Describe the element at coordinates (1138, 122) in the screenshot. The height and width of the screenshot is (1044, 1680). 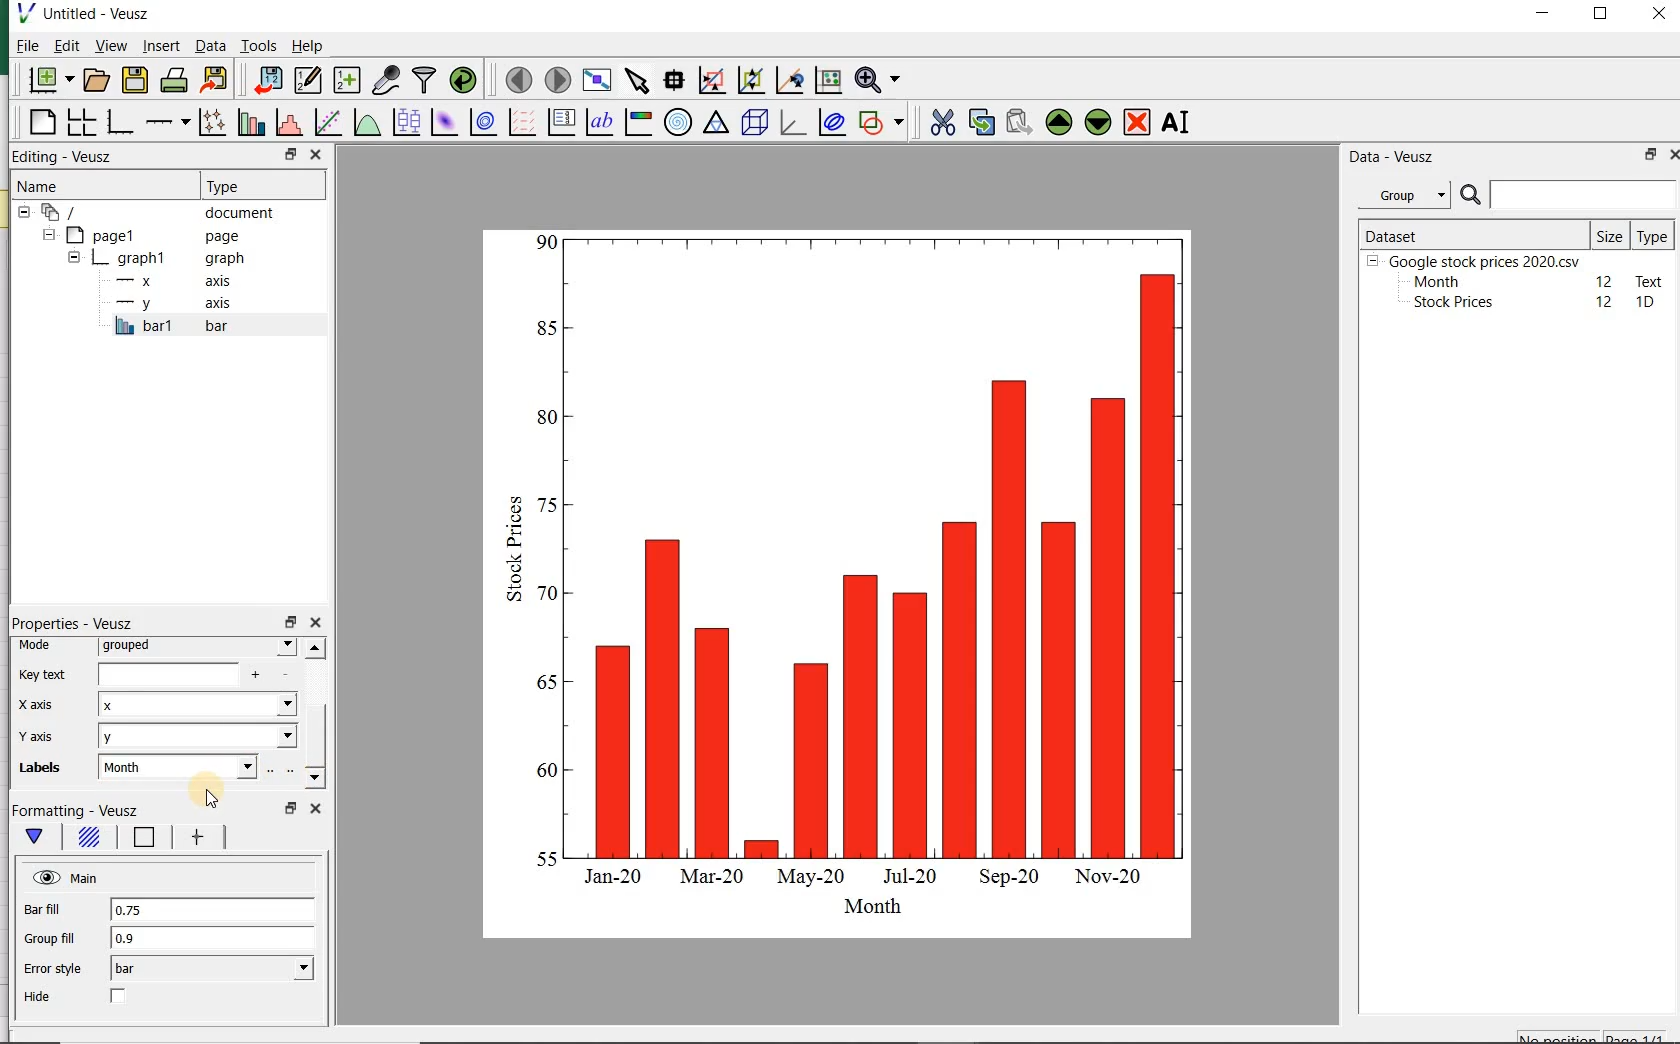
I see `remove the selected widget` at that location.